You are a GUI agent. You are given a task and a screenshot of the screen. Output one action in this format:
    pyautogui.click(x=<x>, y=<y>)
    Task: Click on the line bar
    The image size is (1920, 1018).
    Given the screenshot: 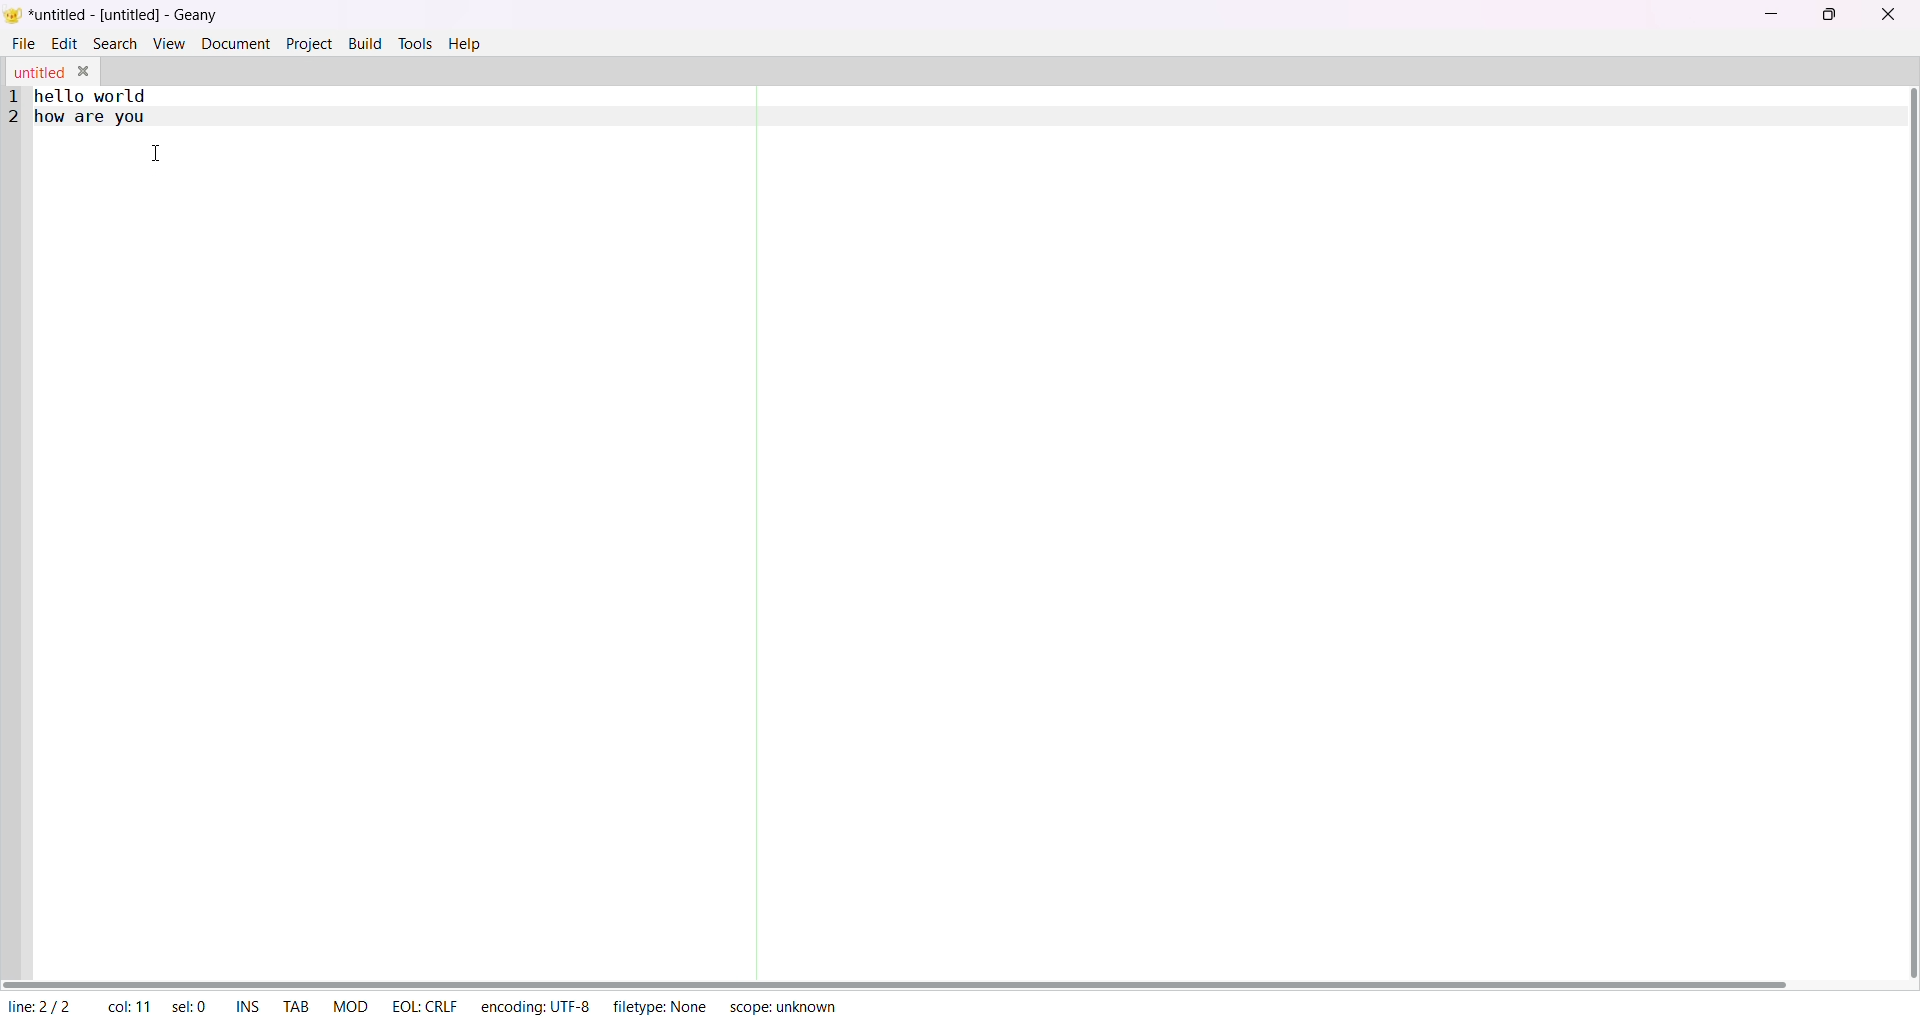 What is the action you would take?
    pyautogui.click(x=13, y=531)
    